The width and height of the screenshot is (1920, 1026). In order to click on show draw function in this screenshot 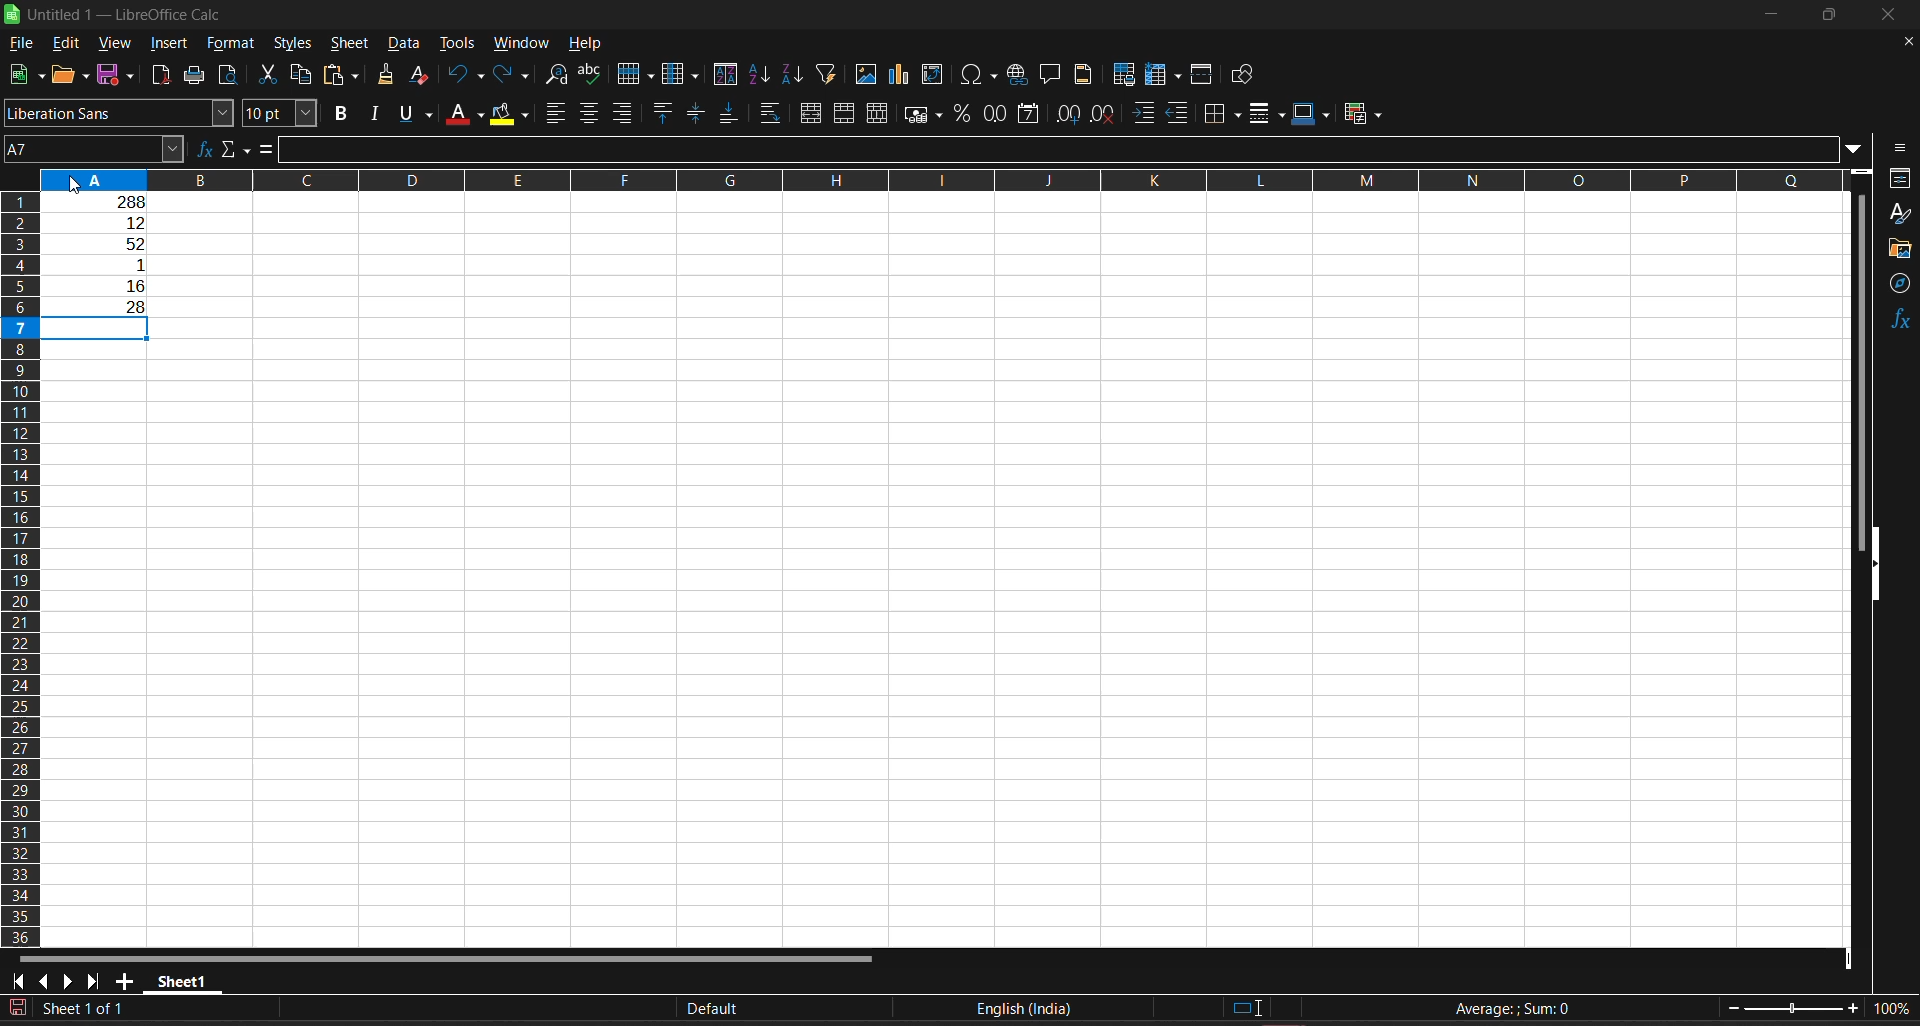, I will do `click(1247, 75)`.